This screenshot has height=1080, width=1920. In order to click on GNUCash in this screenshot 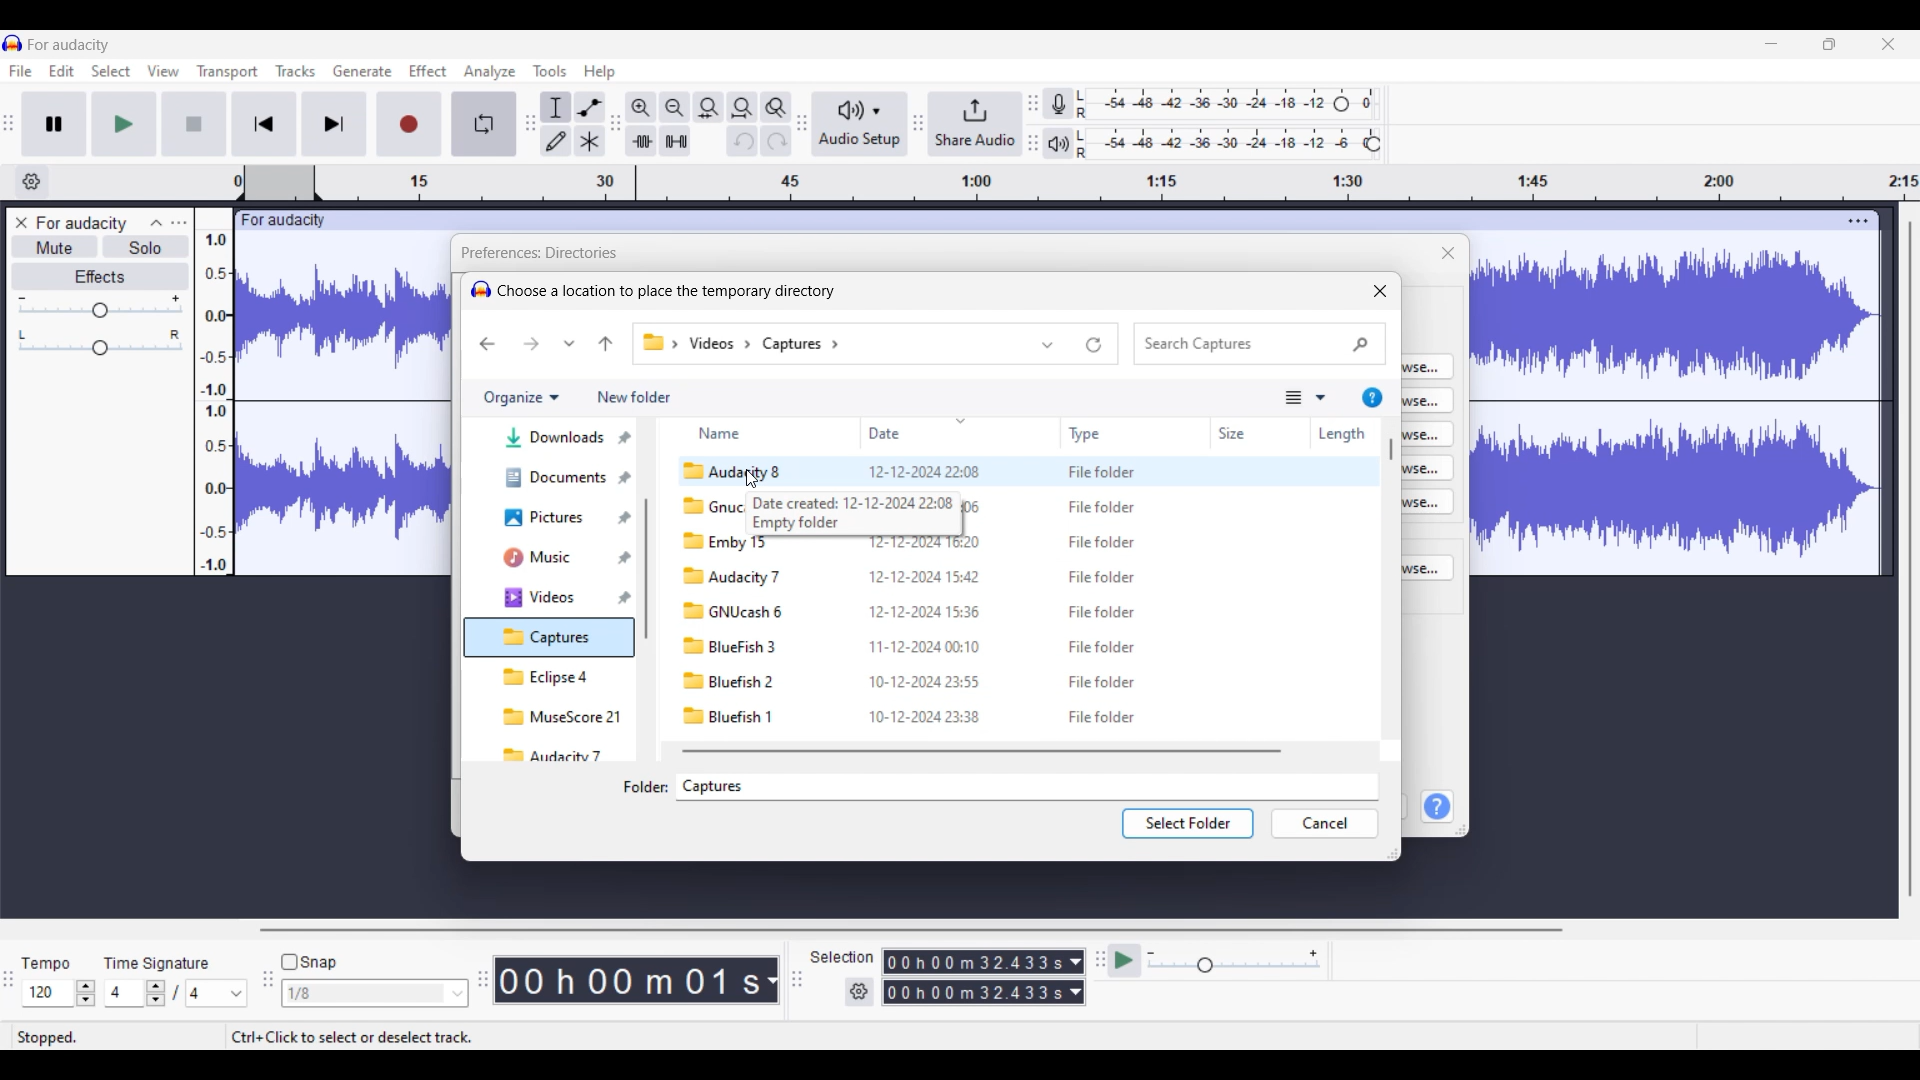, I will do `click(735, 613)`.